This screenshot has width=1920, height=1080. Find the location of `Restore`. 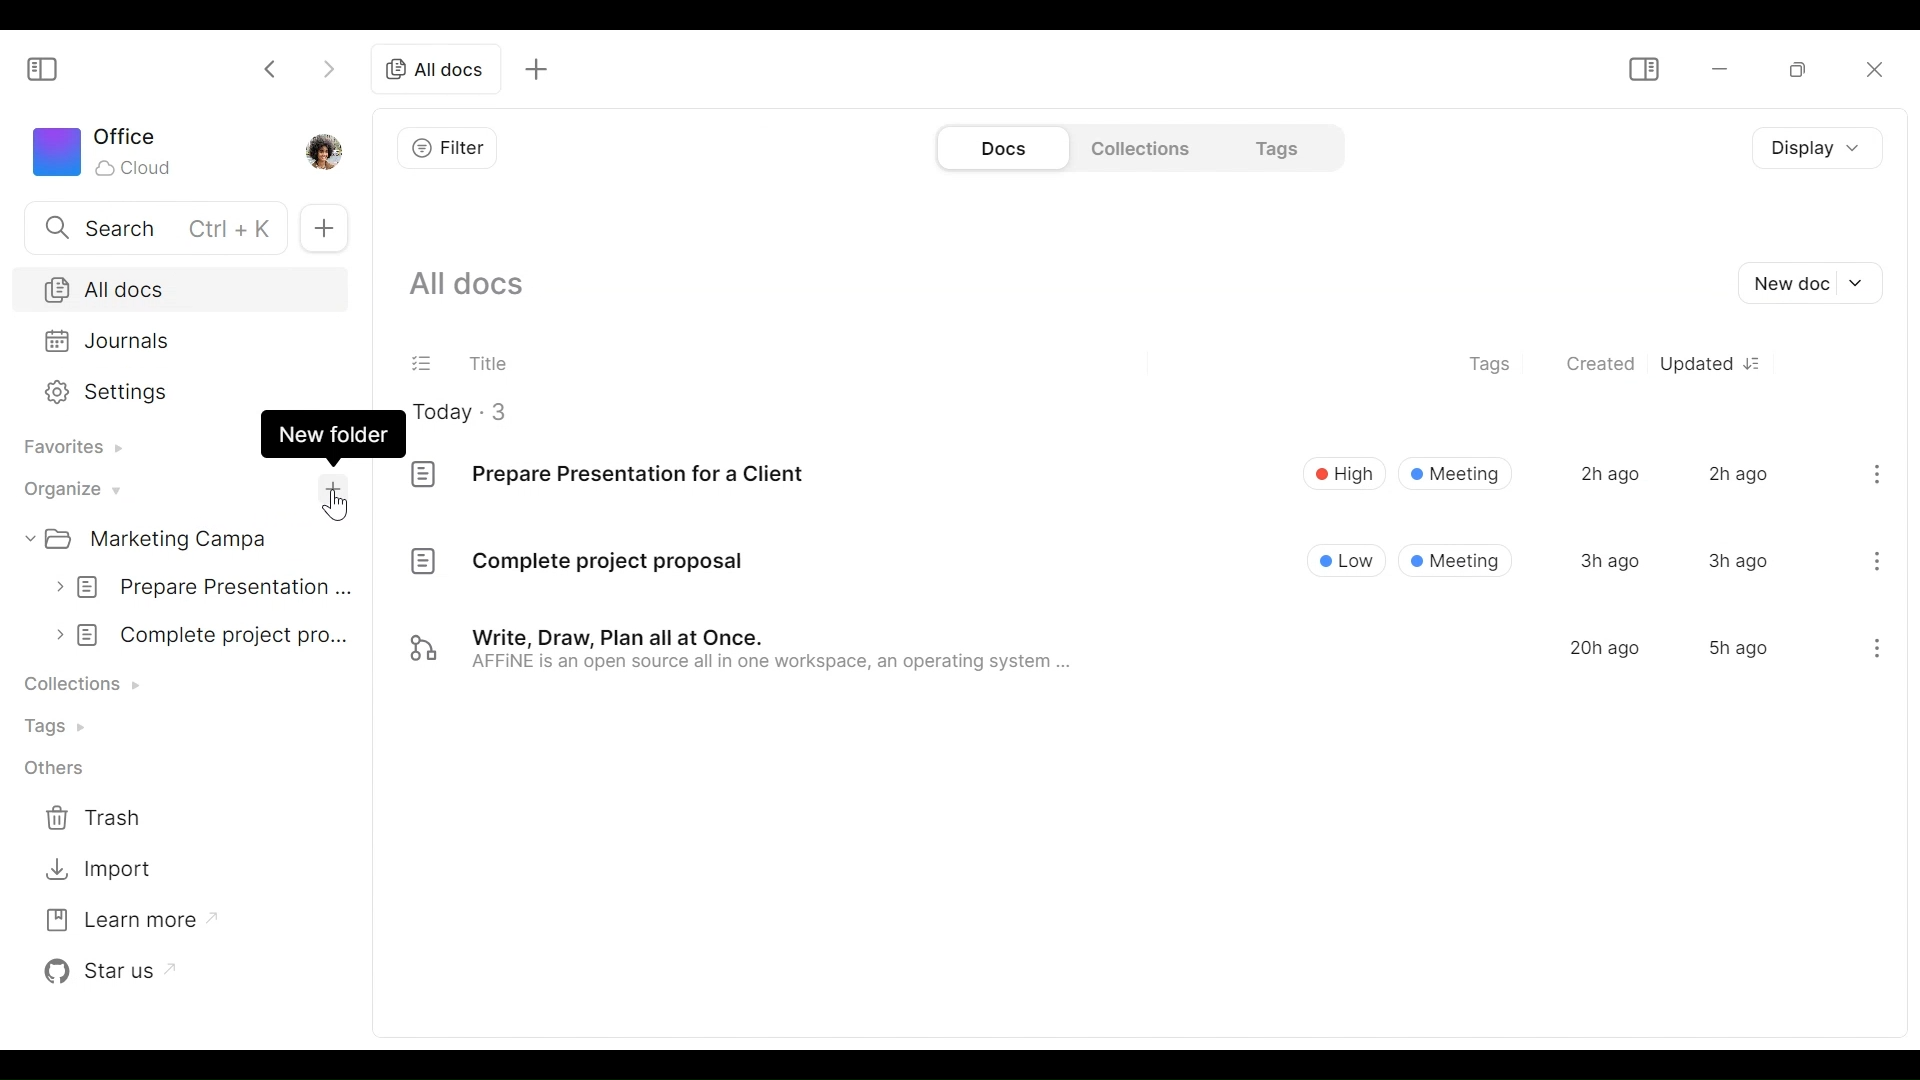

Restore is located at coordinates (1789, 69).